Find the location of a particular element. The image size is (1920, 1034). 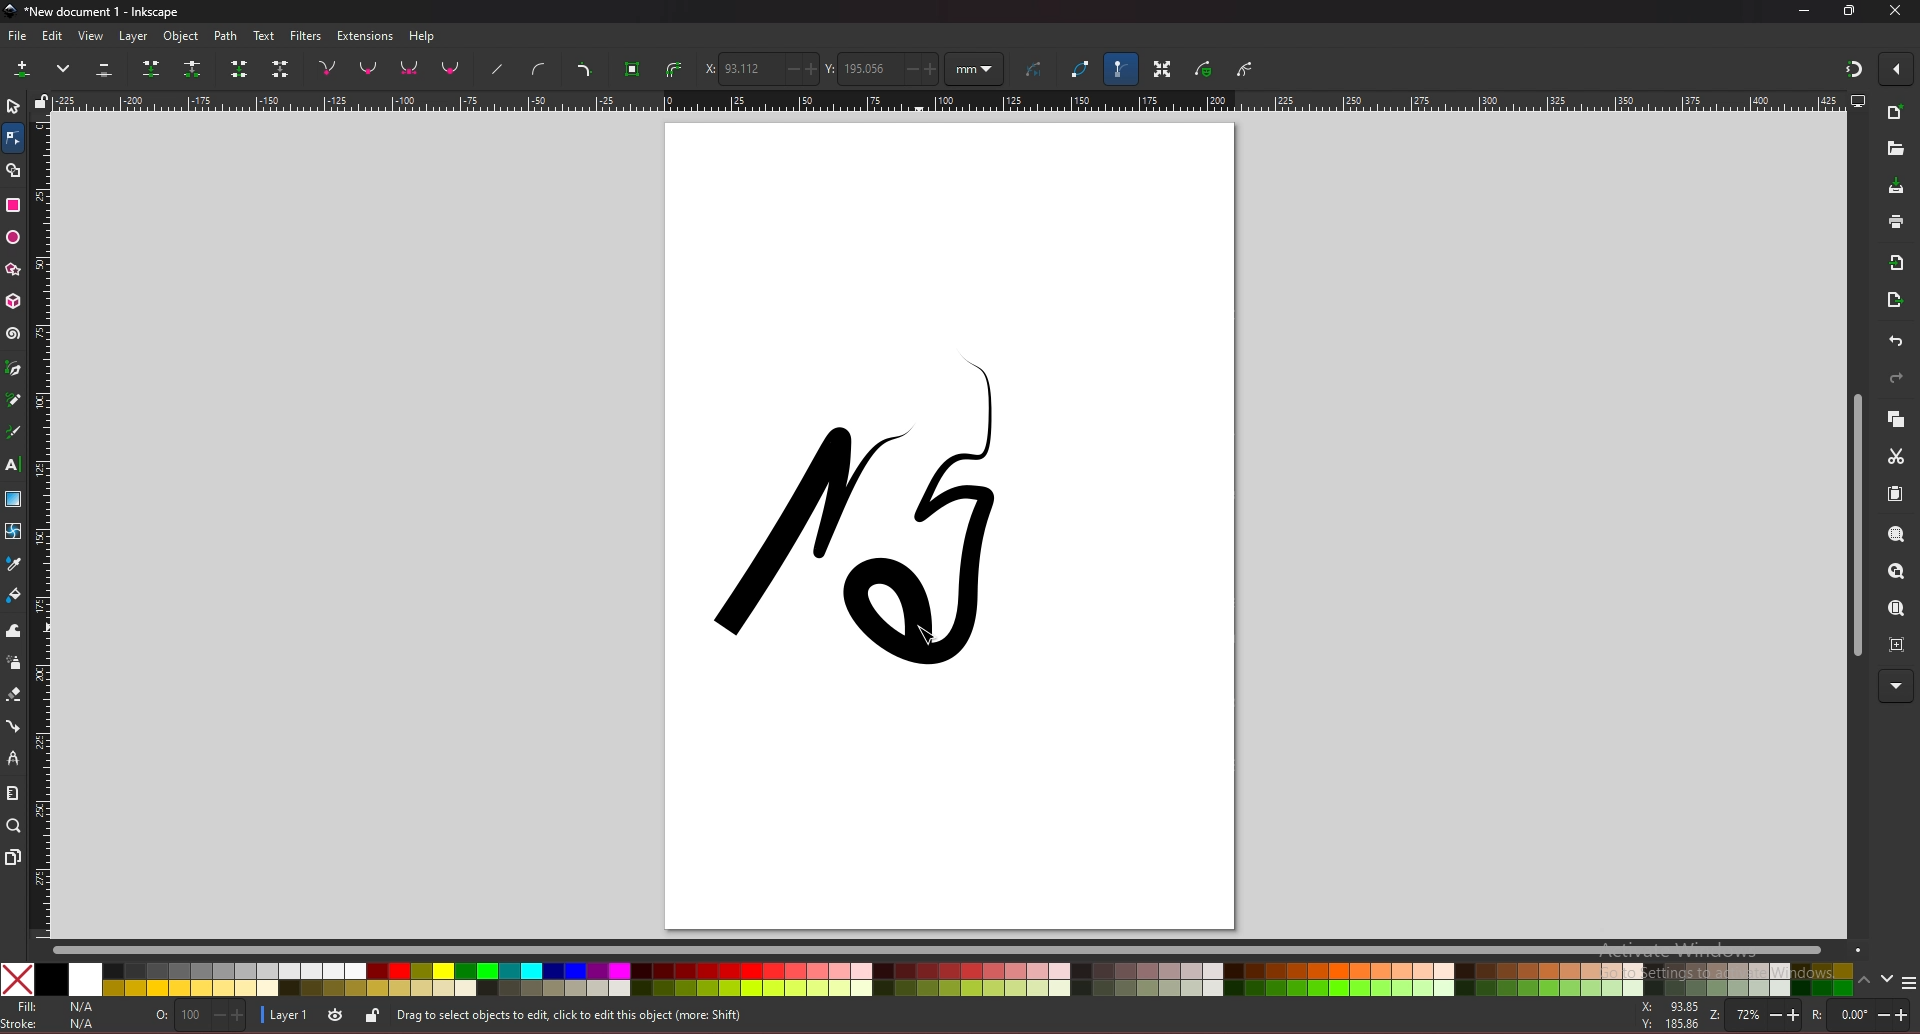

3d box is located at coordinates (14, 302).